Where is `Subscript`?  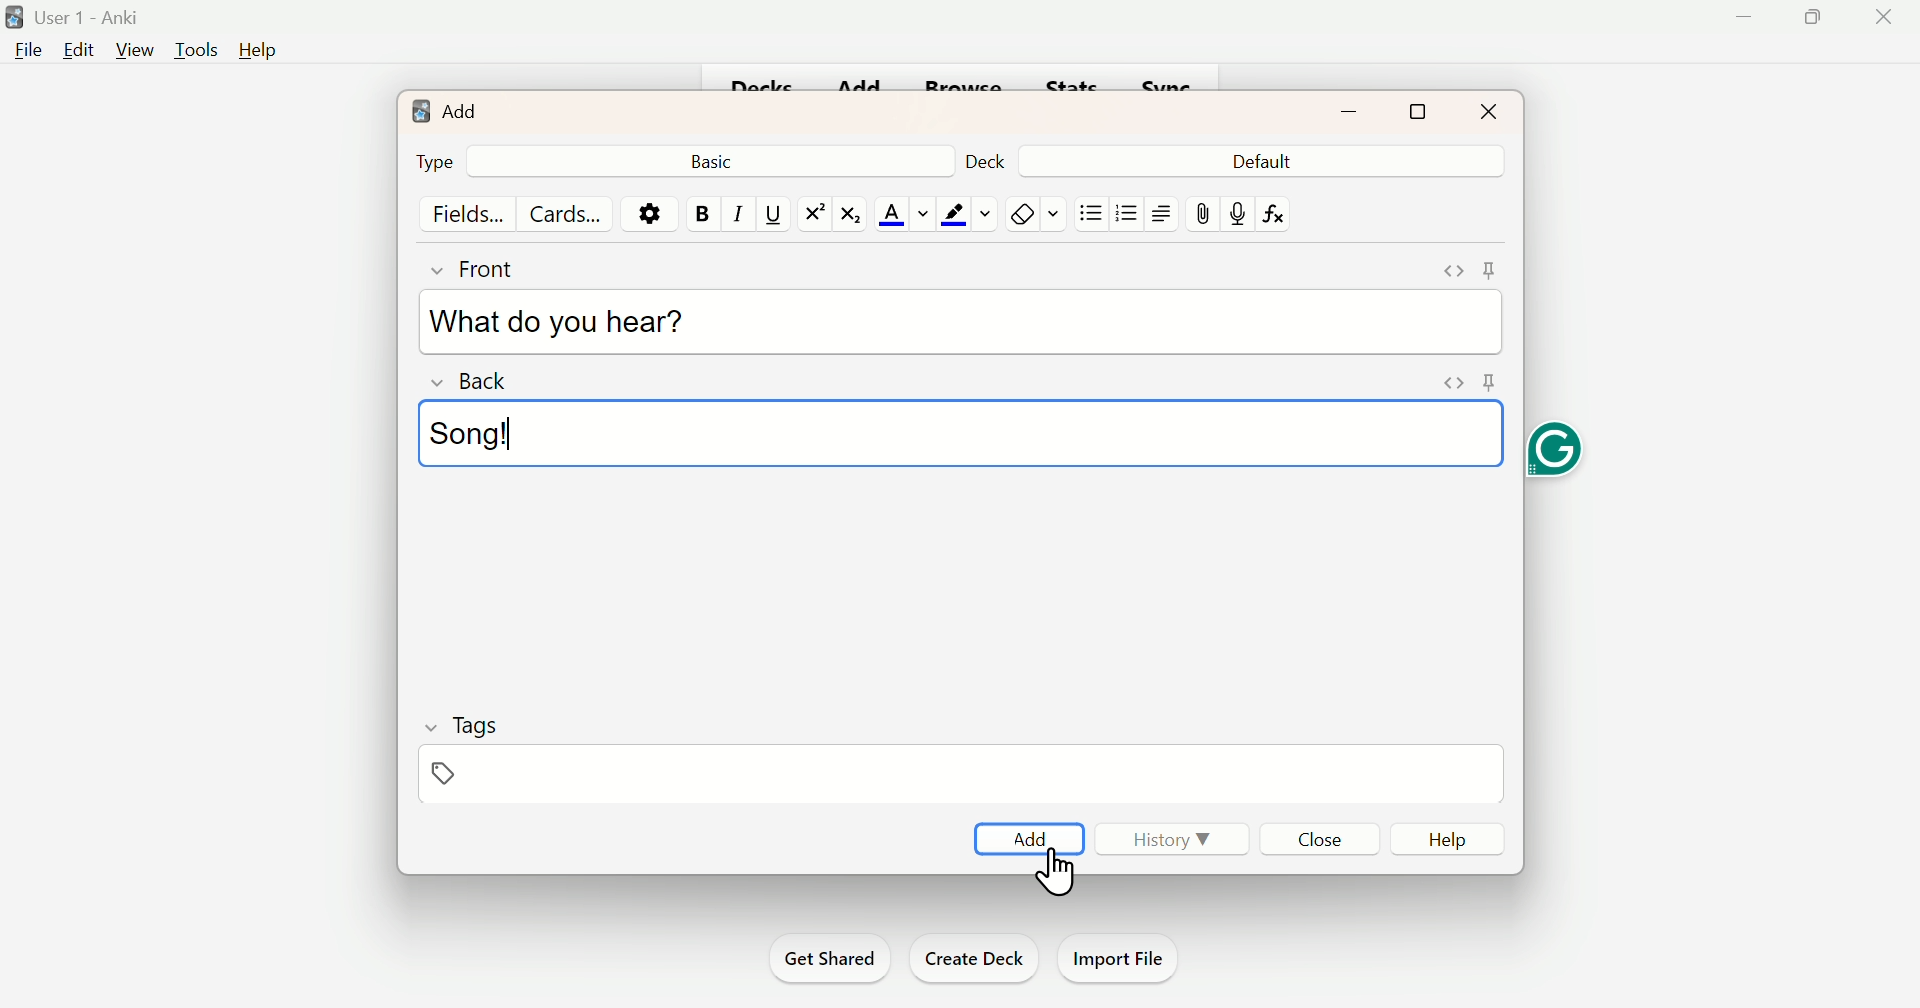
Subscript is located at coordinates (850, 214).